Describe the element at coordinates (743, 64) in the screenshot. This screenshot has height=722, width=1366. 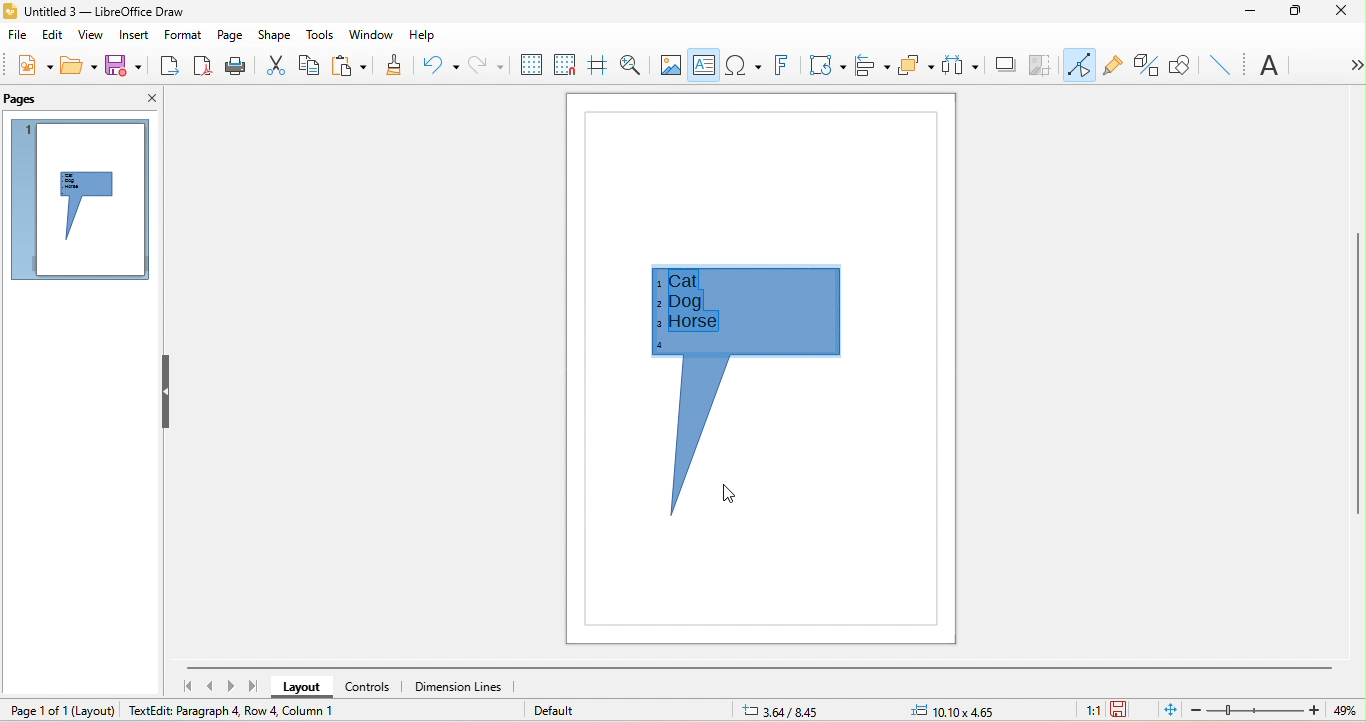
I see `special character` at that location.